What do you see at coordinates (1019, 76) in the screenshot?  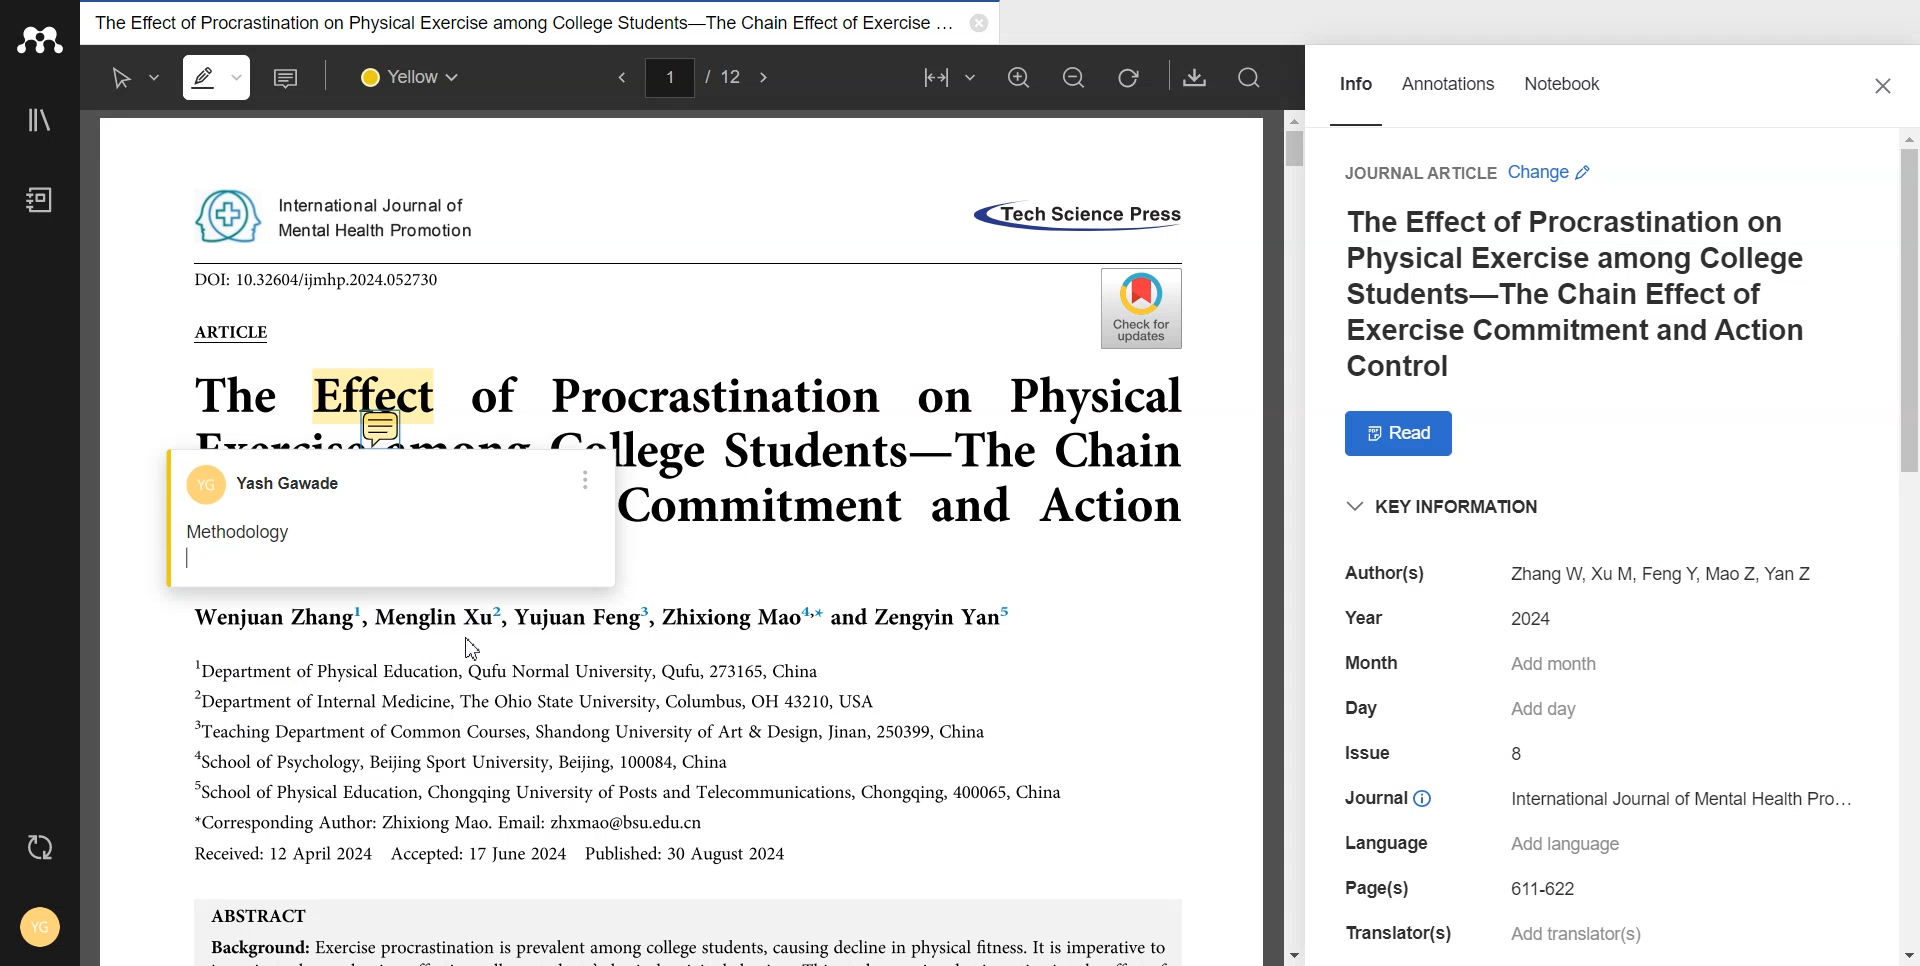 I see `Zoom in` at bounding box center [1019, 76].